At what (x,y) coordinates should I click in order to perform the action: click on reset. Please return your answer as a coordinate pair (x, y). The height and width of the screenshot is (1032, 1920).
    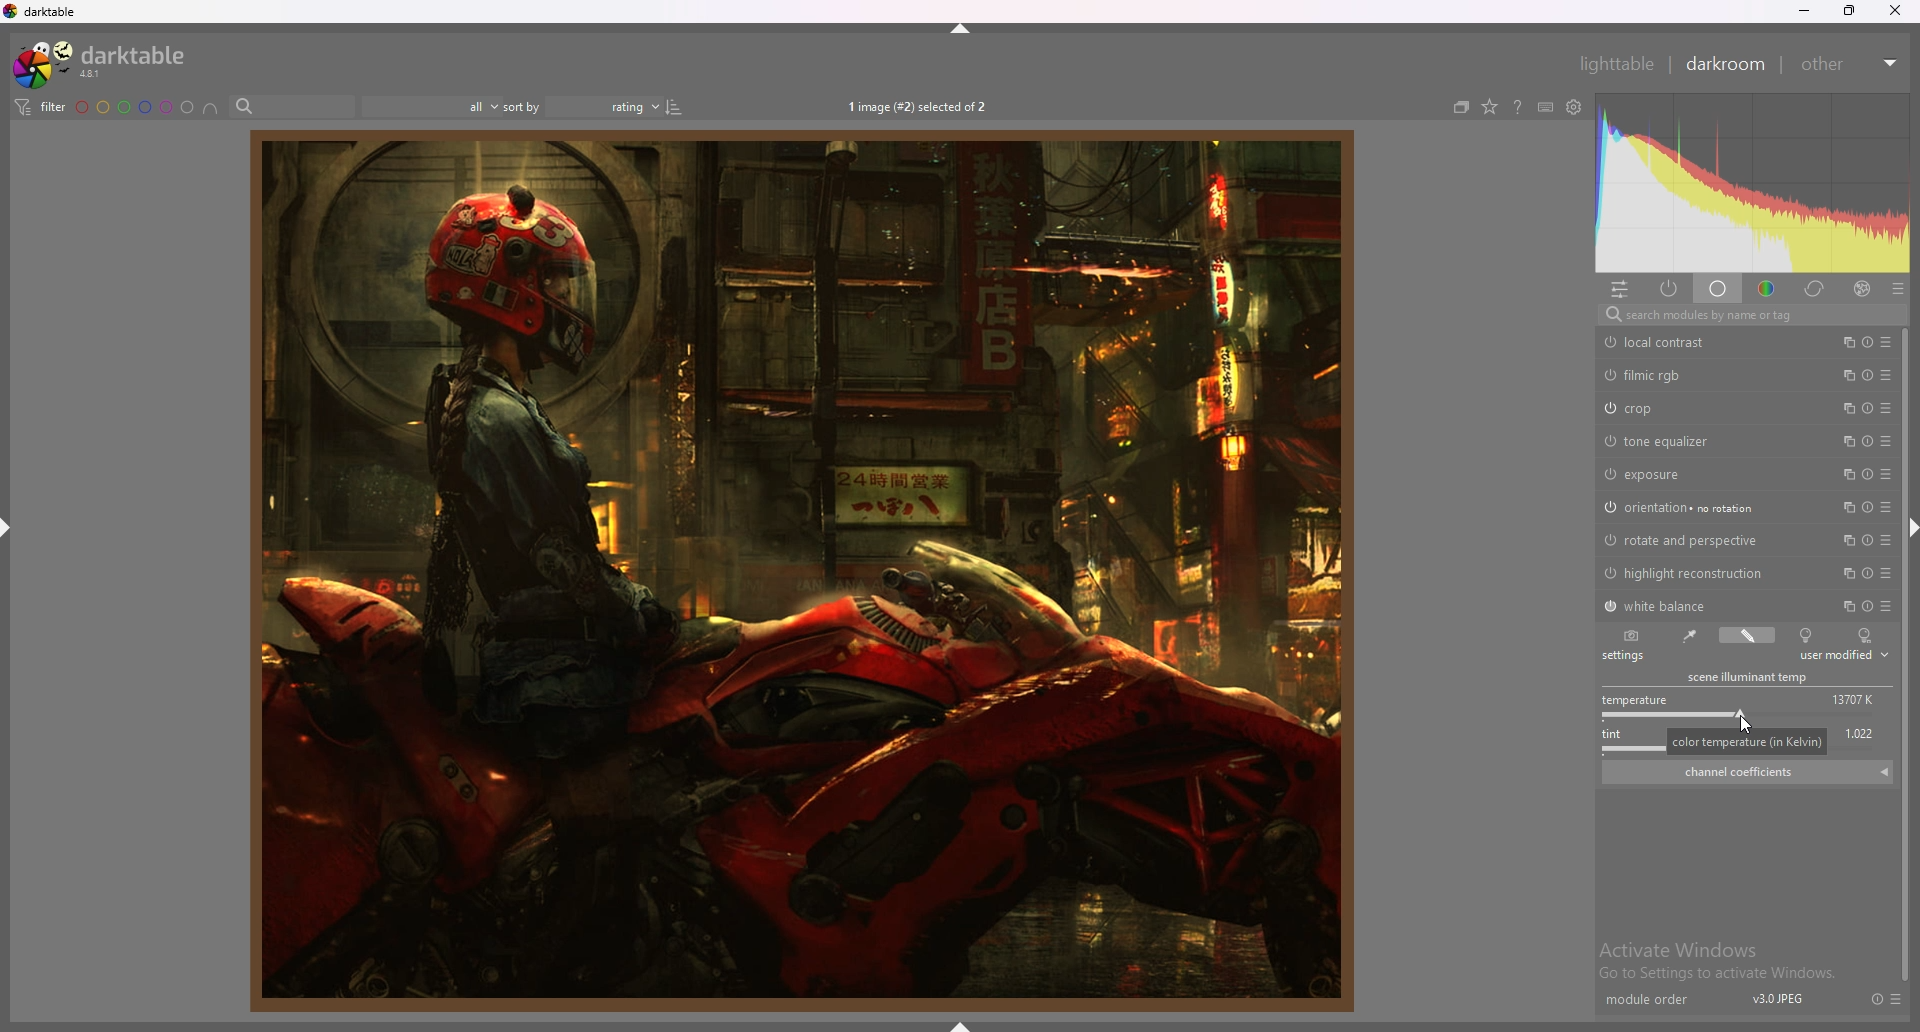
    Looking at the image, I should click on (1869, 540).